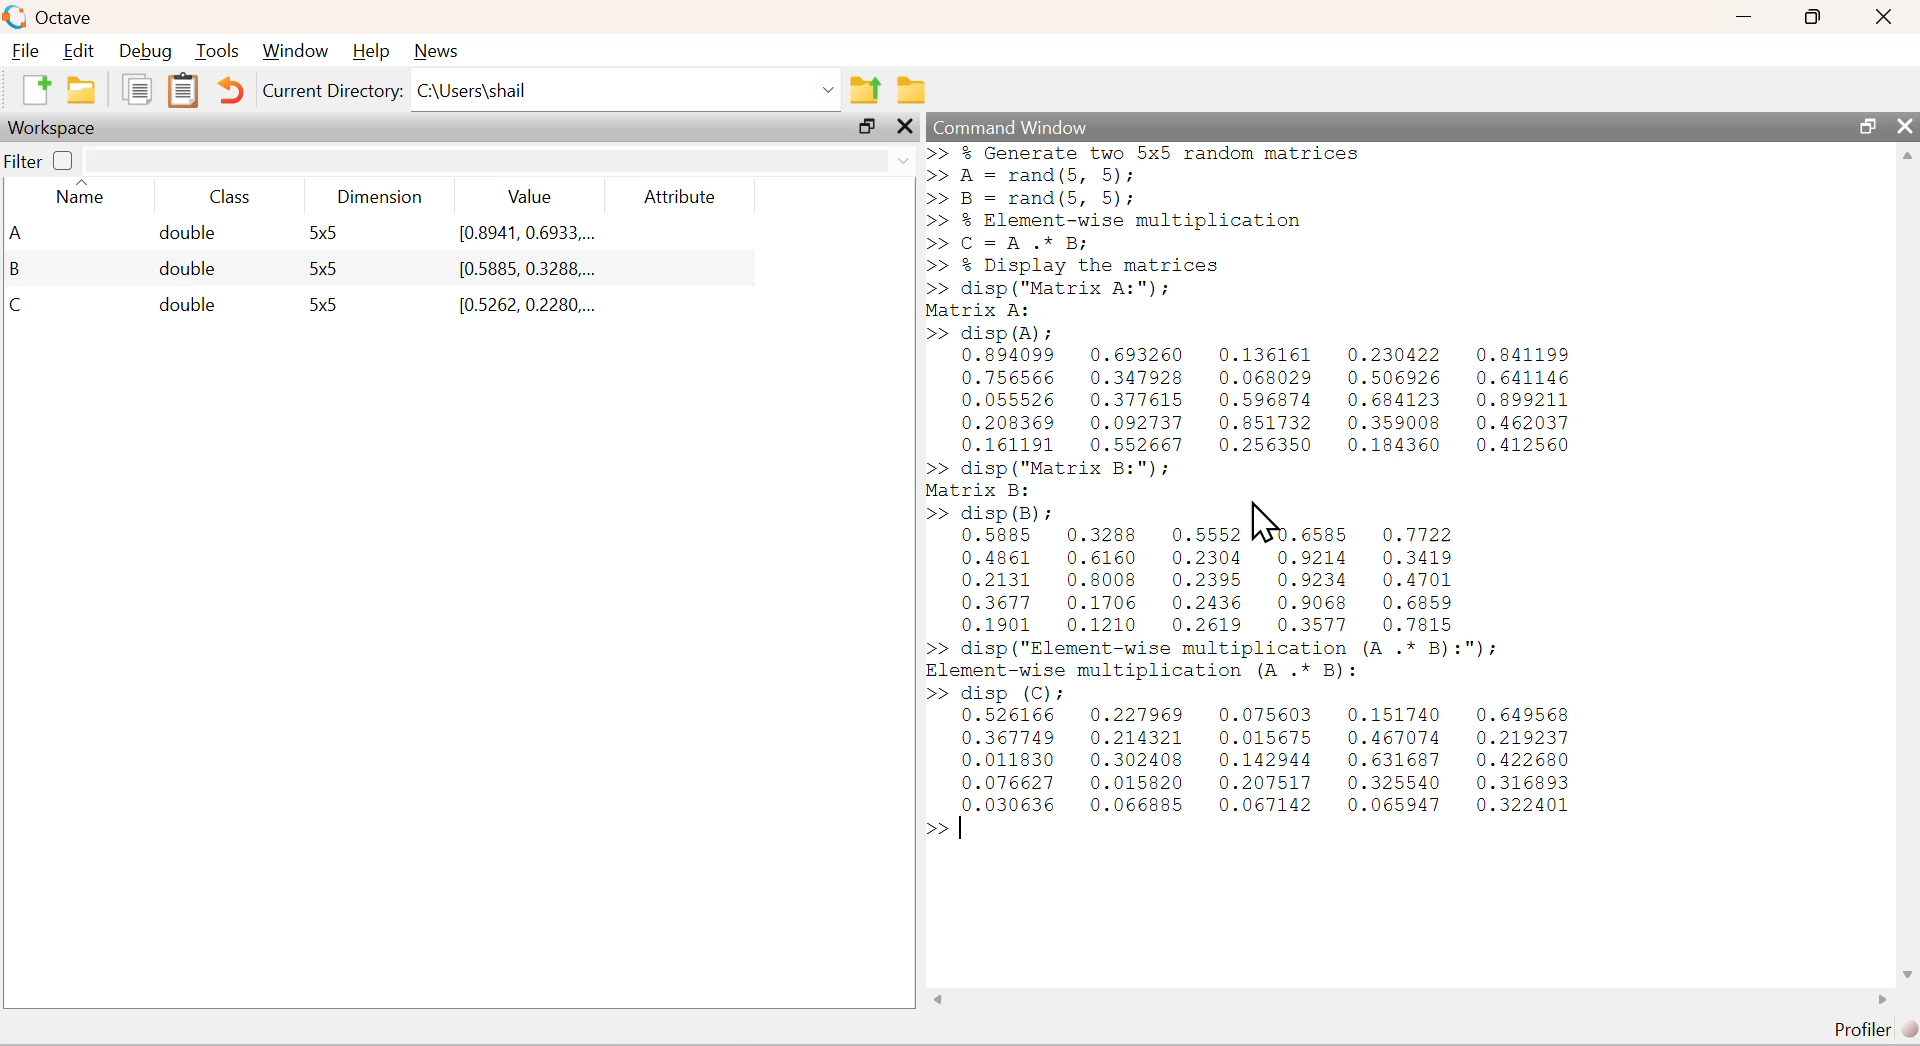  Describe the element at coordinates (1008, 125) in the screenshot. I see `Command Window` at that location.